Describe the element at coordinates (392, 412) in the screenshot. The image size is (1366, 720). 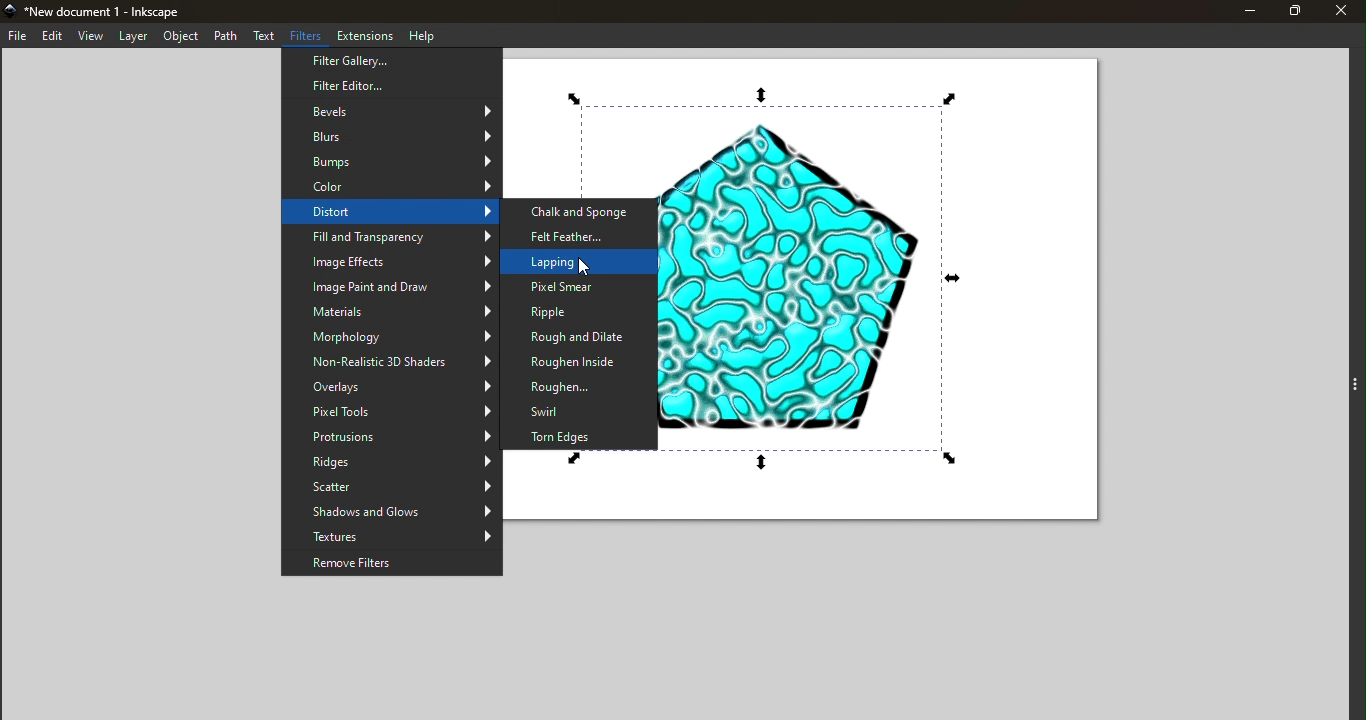
I see `Pixel Tools` at that location.